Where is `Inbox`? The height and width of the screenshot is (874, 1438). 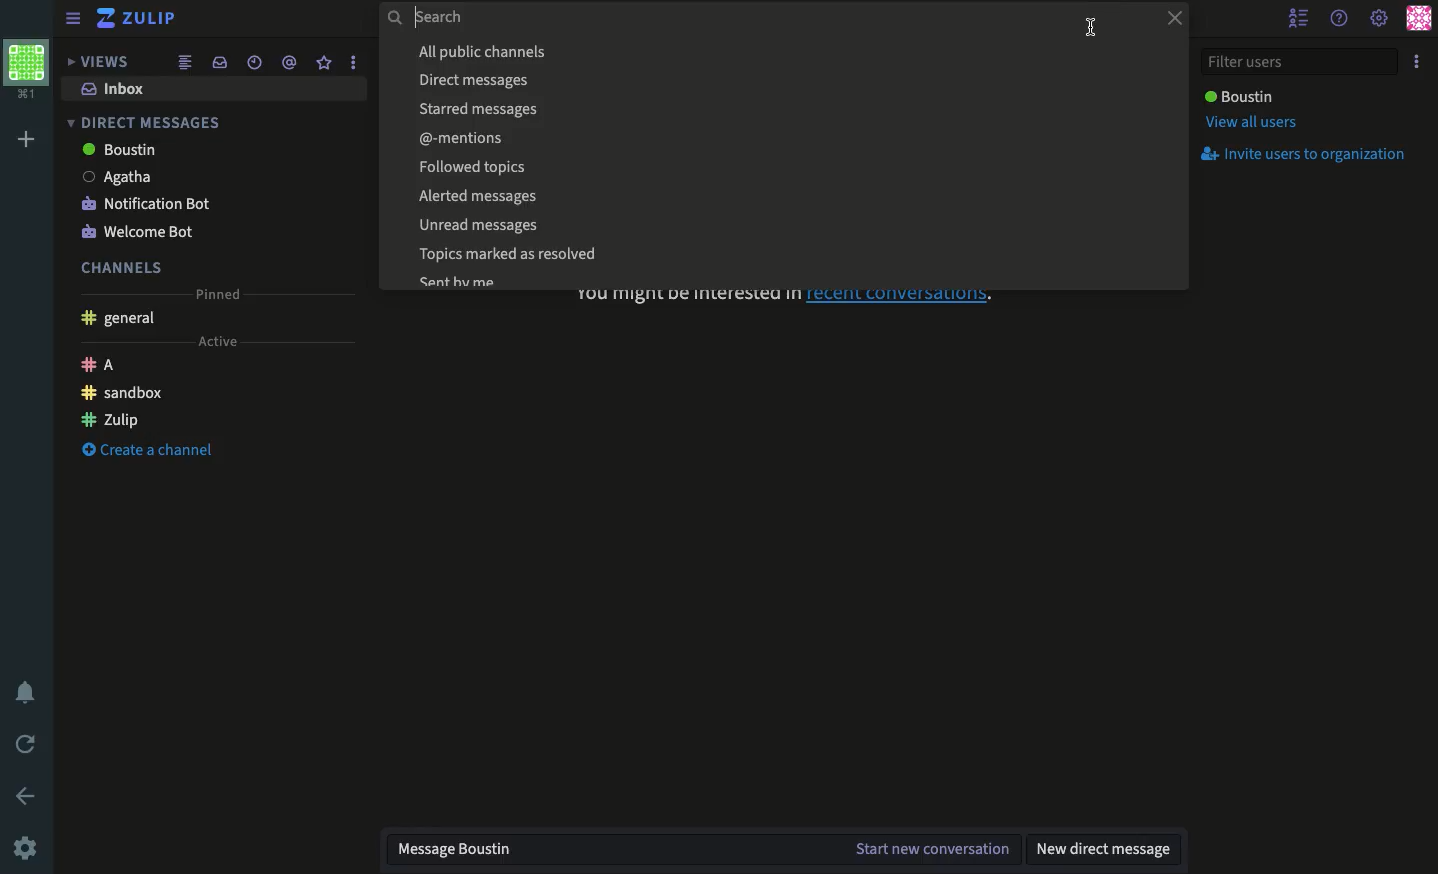 Inbox is located at coordinates (216, 63).